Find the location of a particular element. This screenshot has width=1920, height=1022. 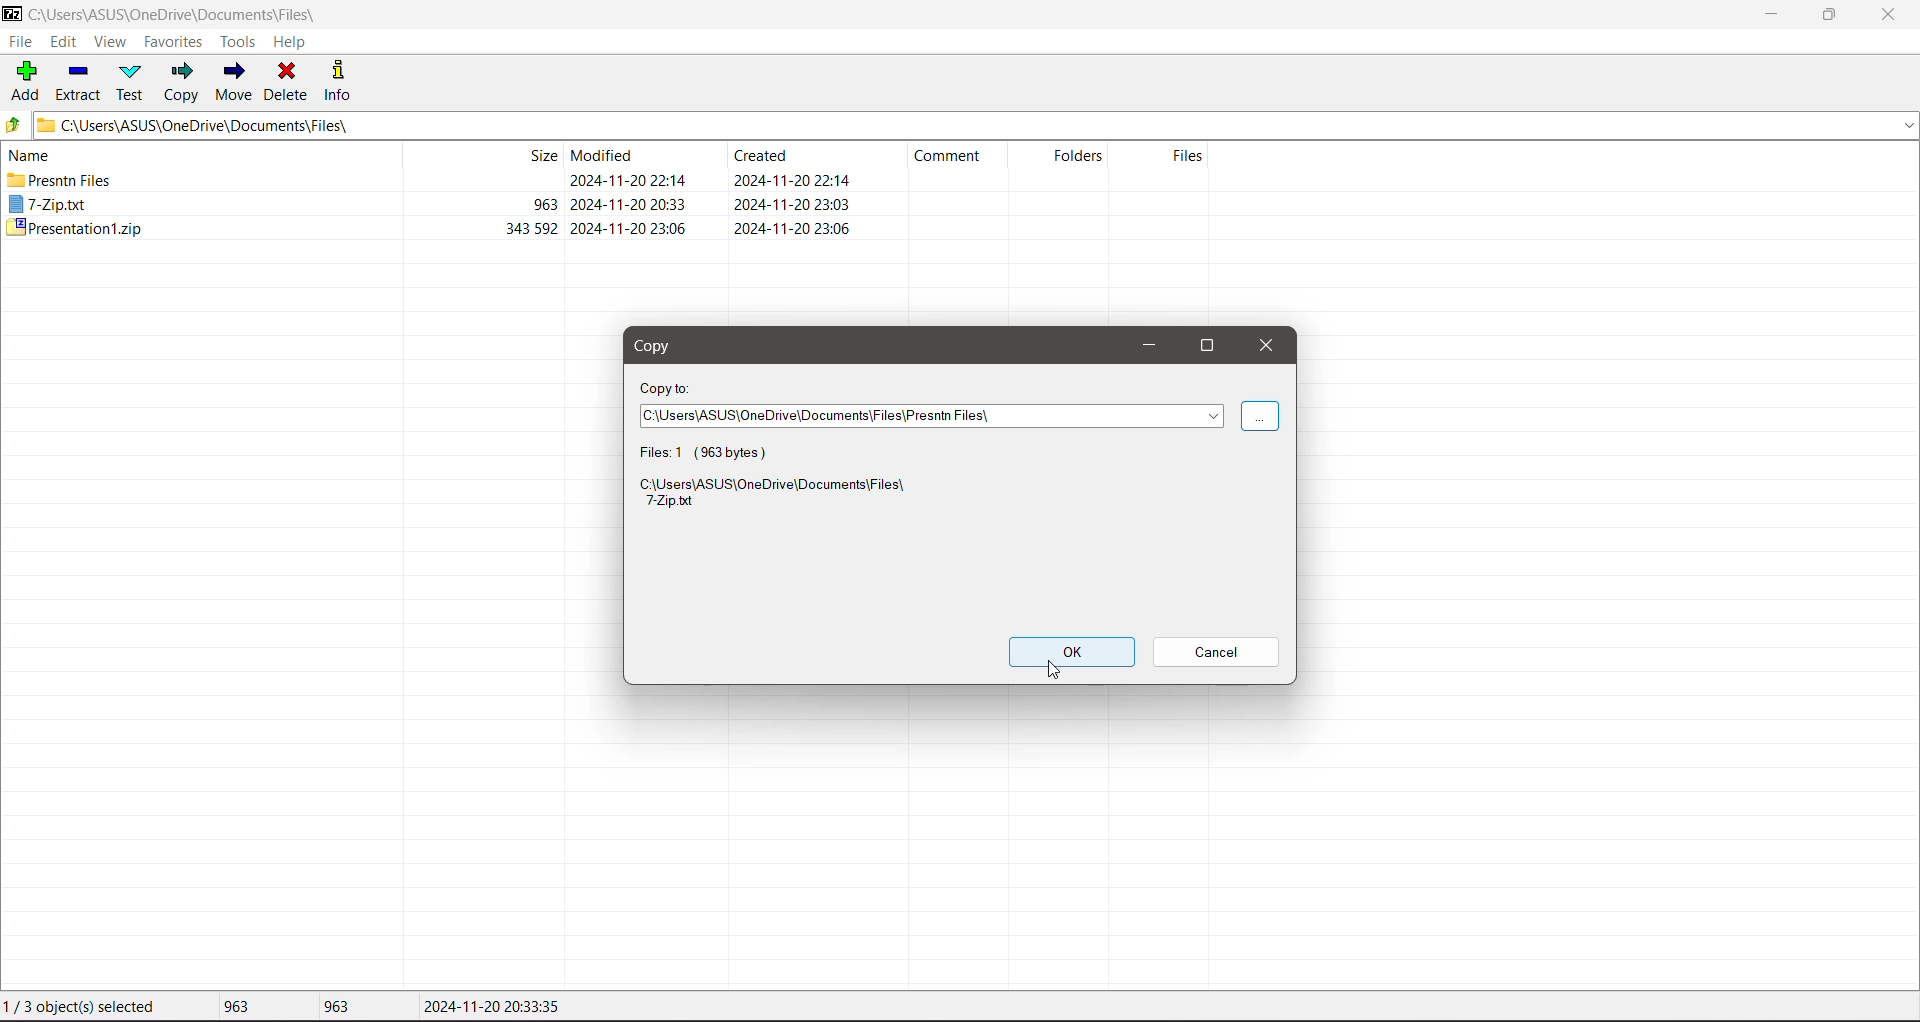

Presentation1.zip is located at coordinates (73, 229).